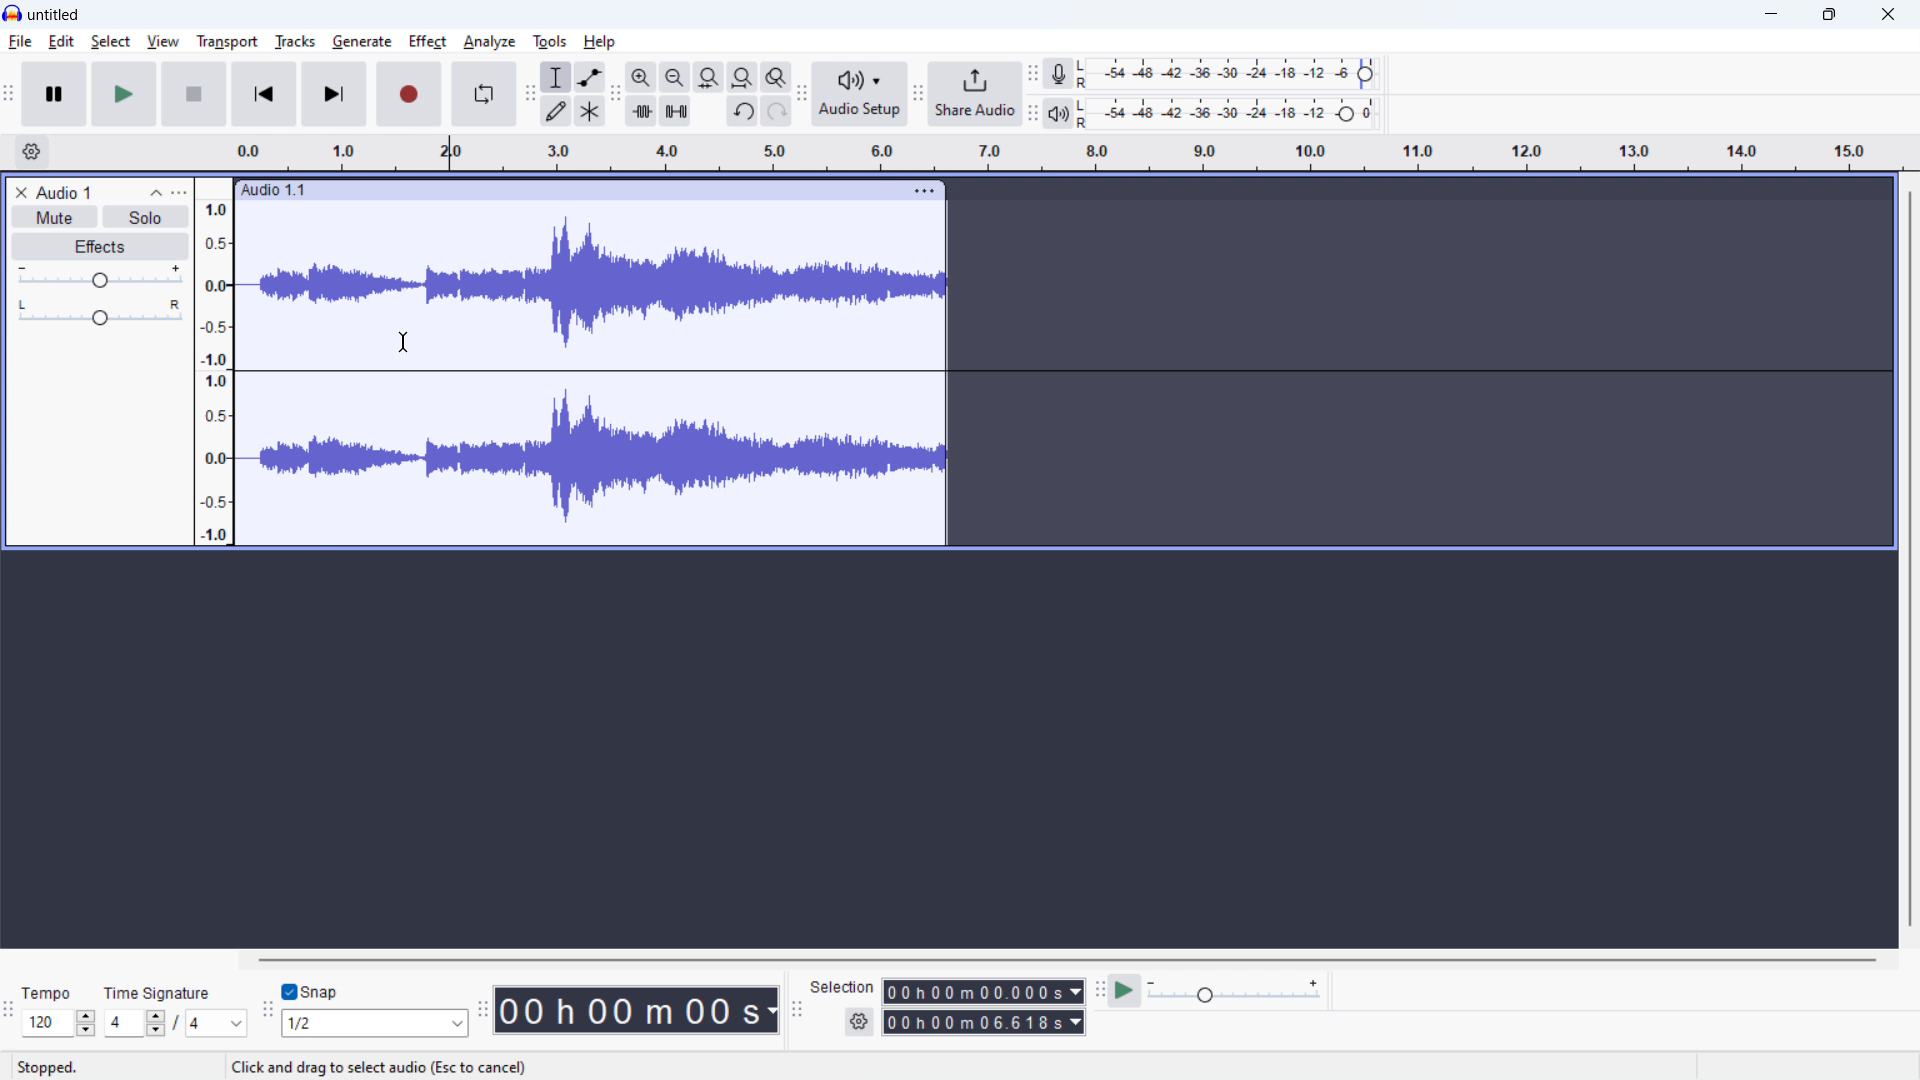 Image resolution: width=1920 pixels, height=1080 pixels. I want to click on collapse, so click(155, 193).